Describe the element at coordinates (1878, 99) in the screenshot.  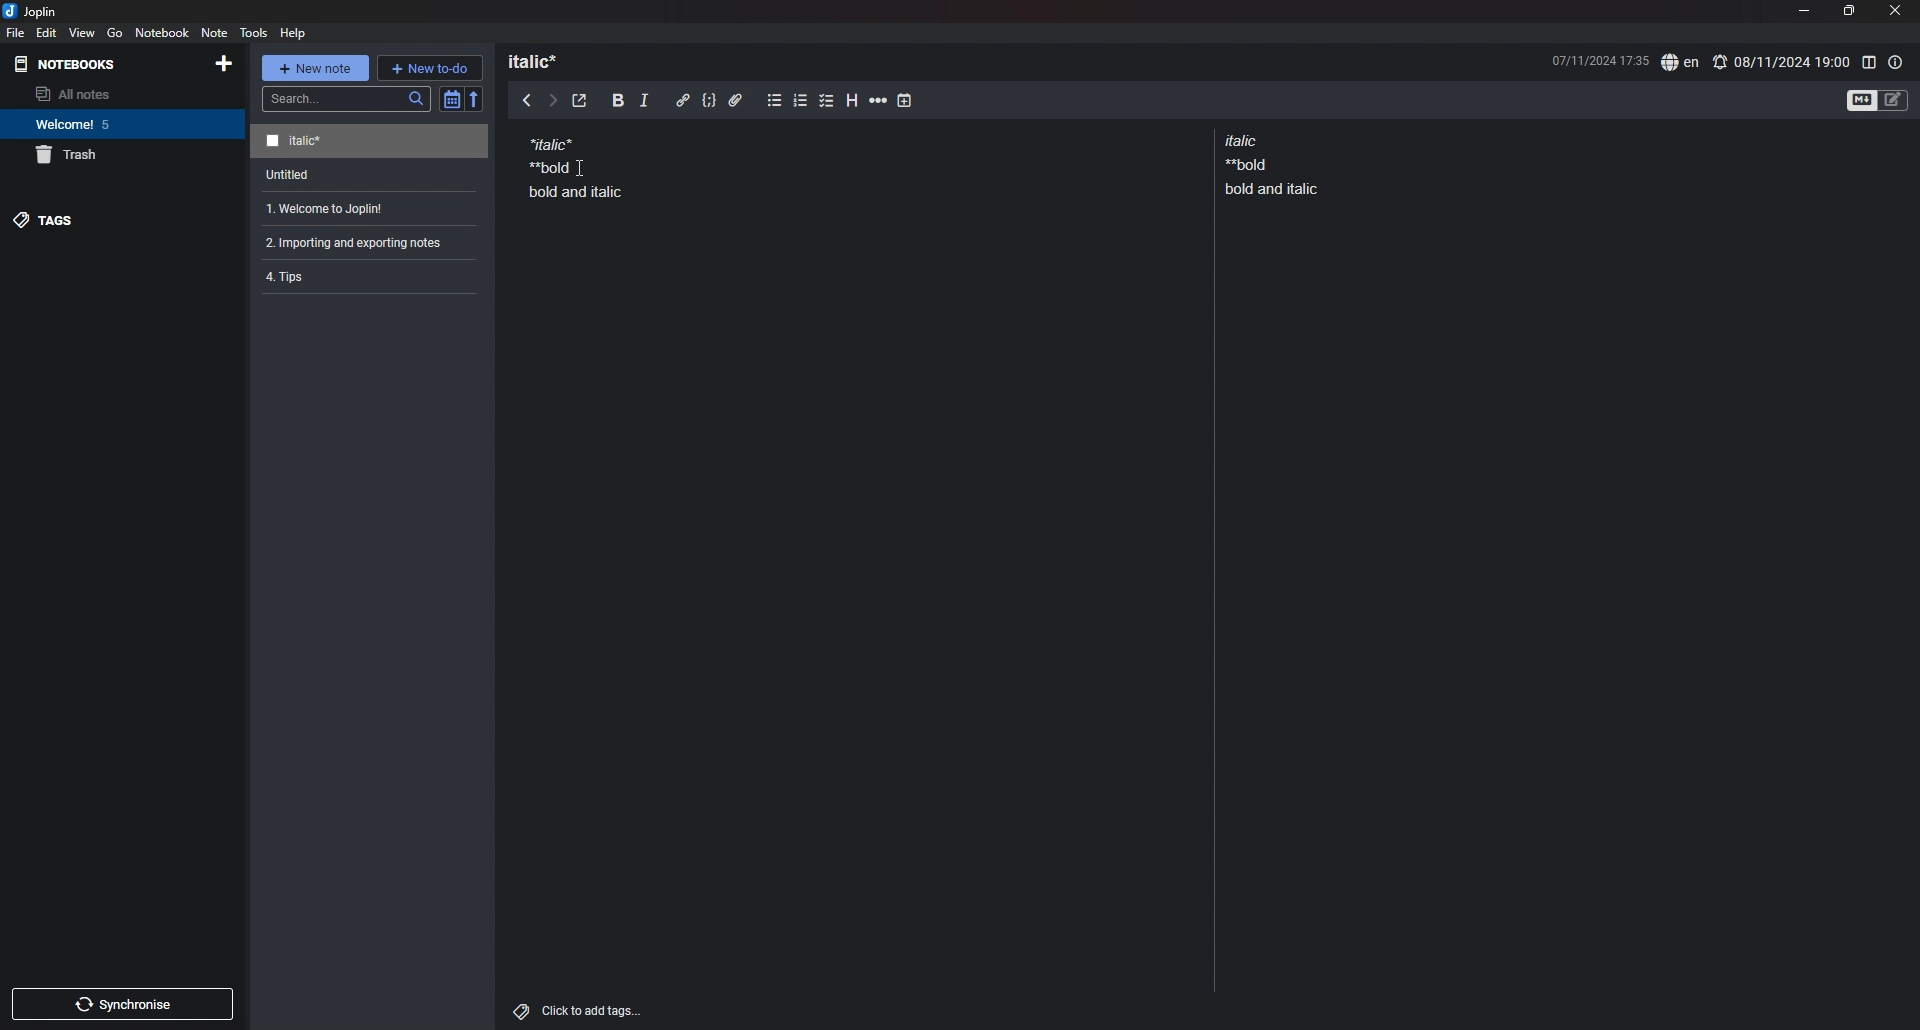
I see `toggle editors` at that location.